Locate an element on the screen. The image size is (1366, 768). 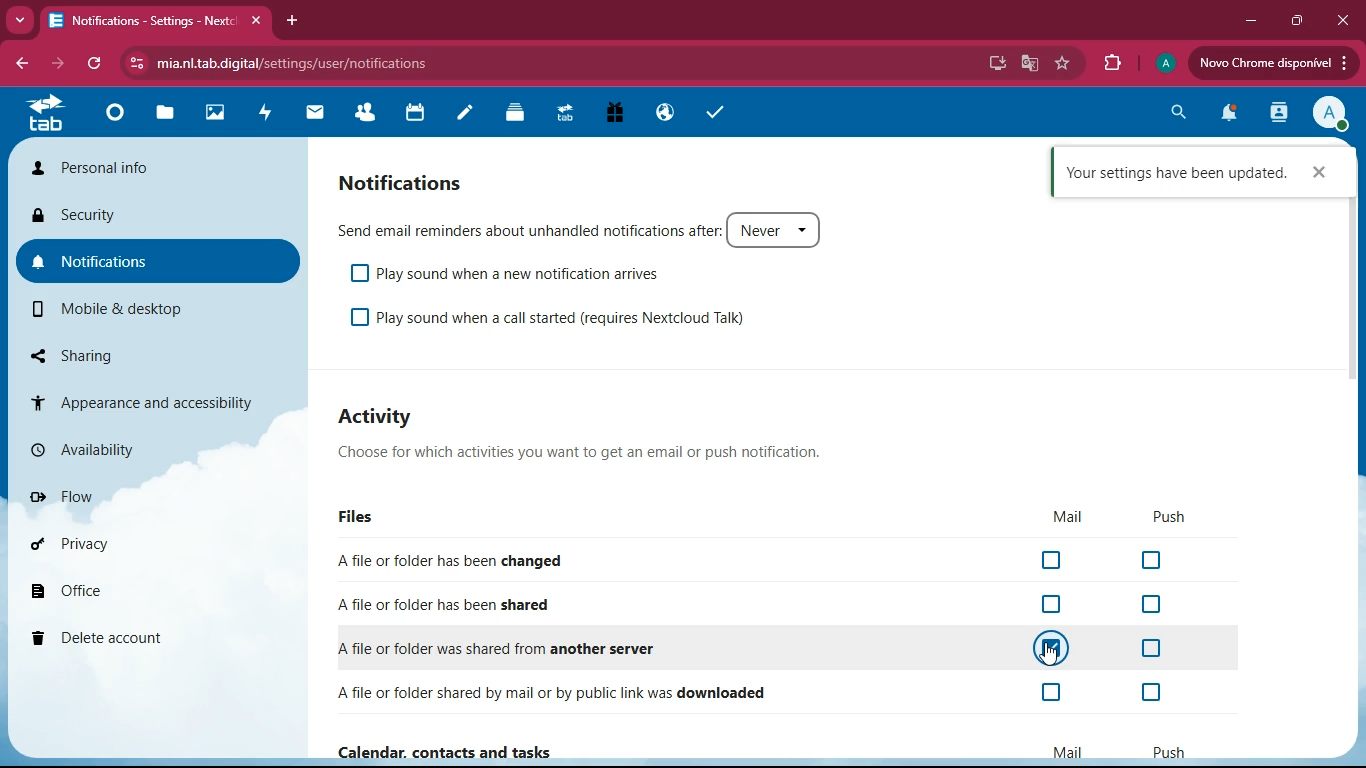
files is located at coordinates (363, 518).